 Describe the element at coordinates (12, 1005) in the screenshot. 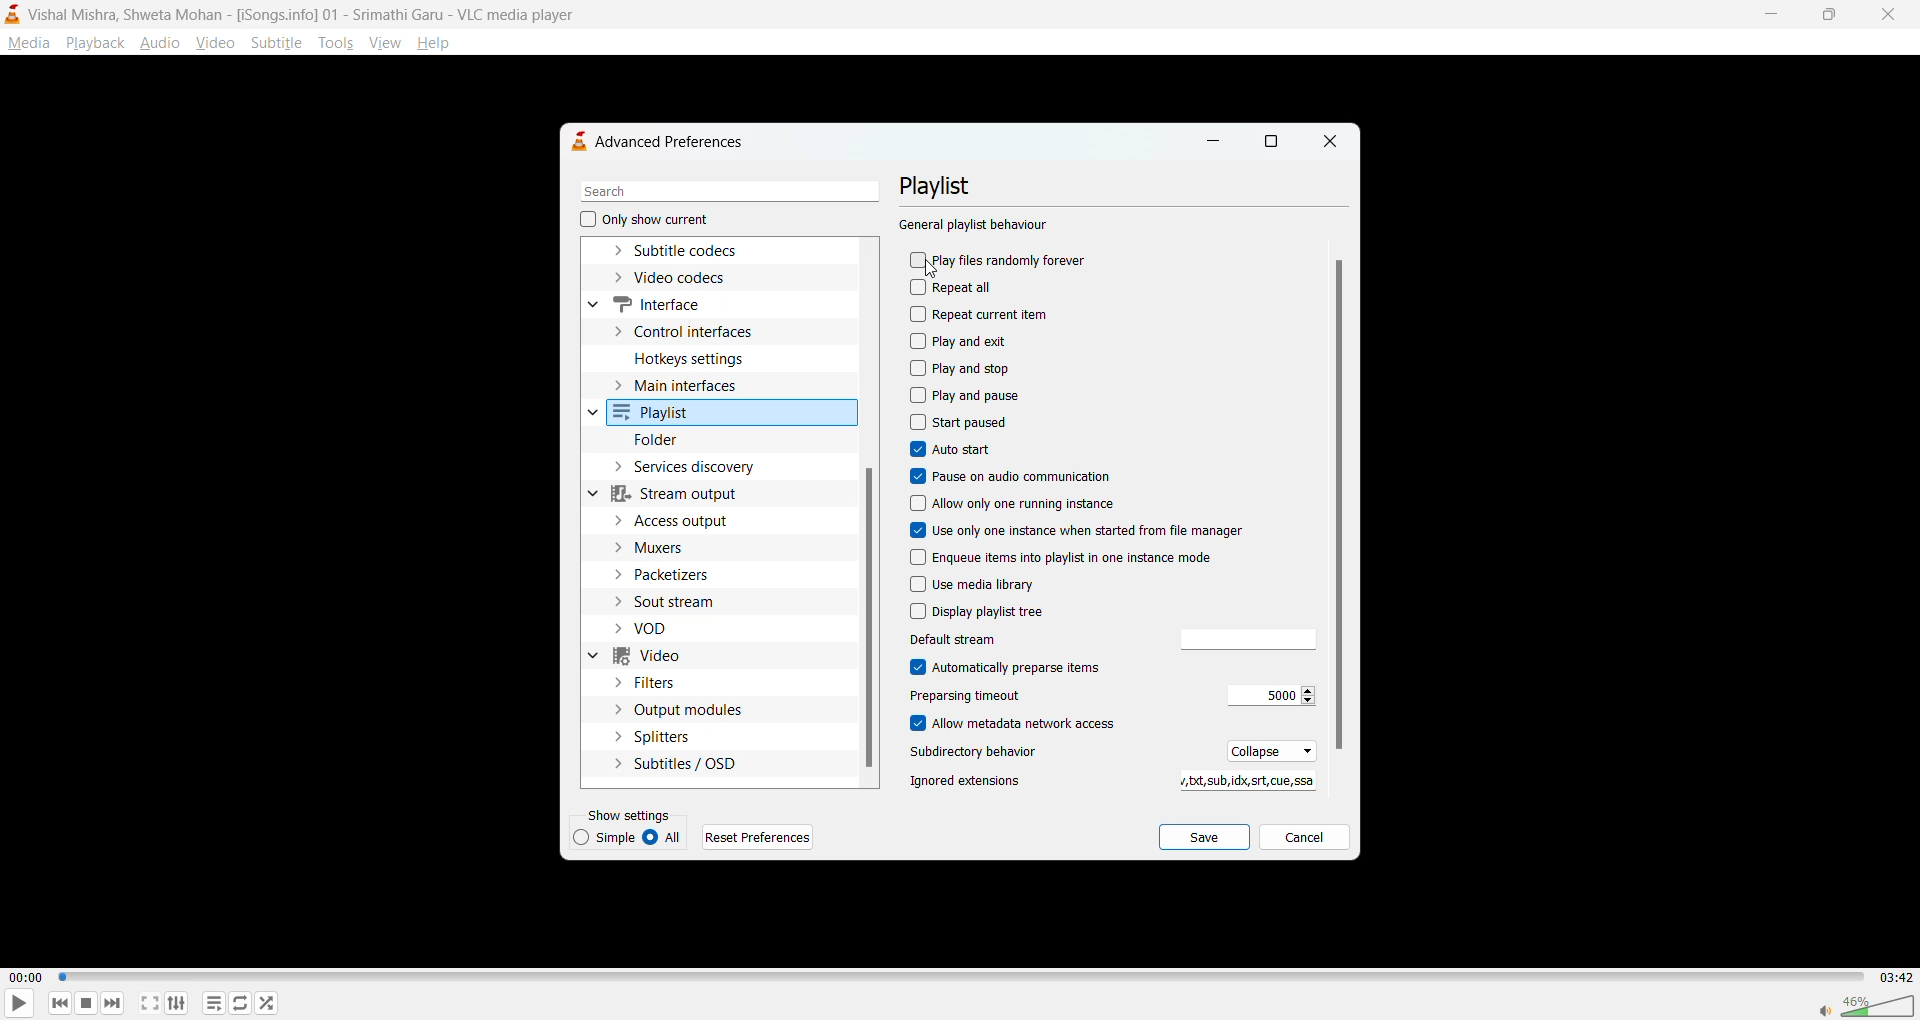

I see `play` at that location.